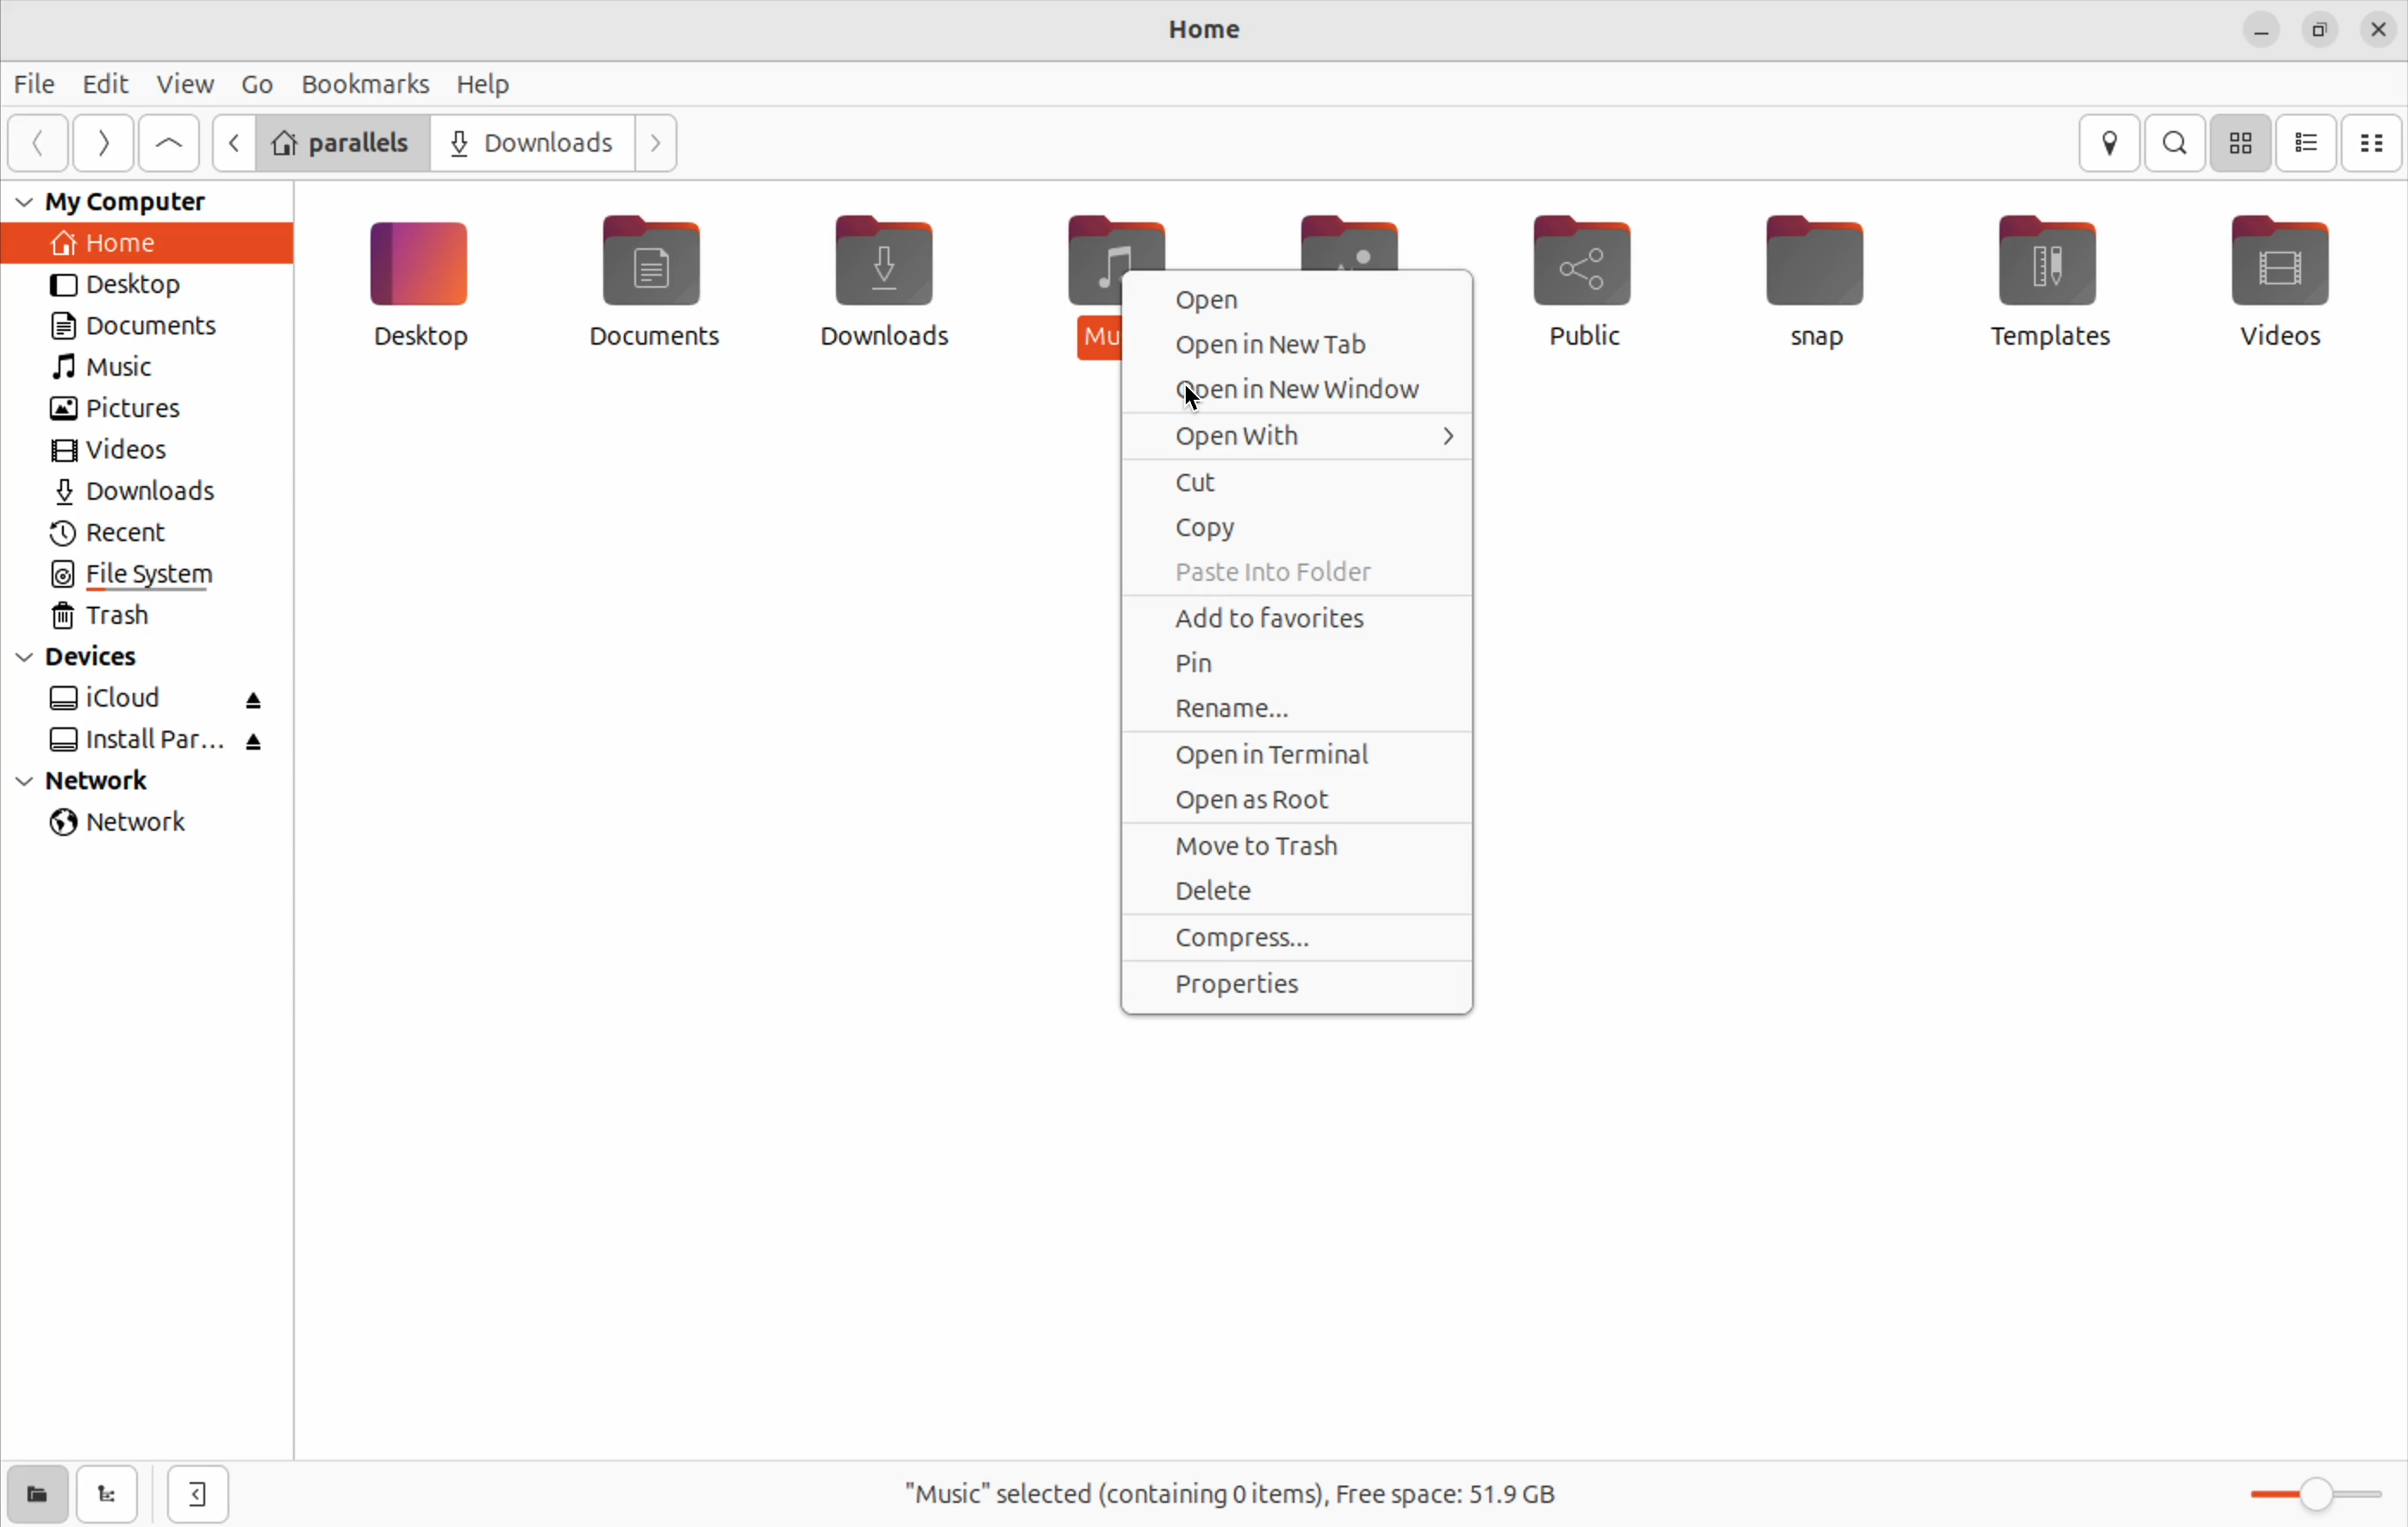 This screenshot has width=2408, height=1527. Describe the element at coordinates (2243, 144) in the screenshot. I see `icon view` at that location.